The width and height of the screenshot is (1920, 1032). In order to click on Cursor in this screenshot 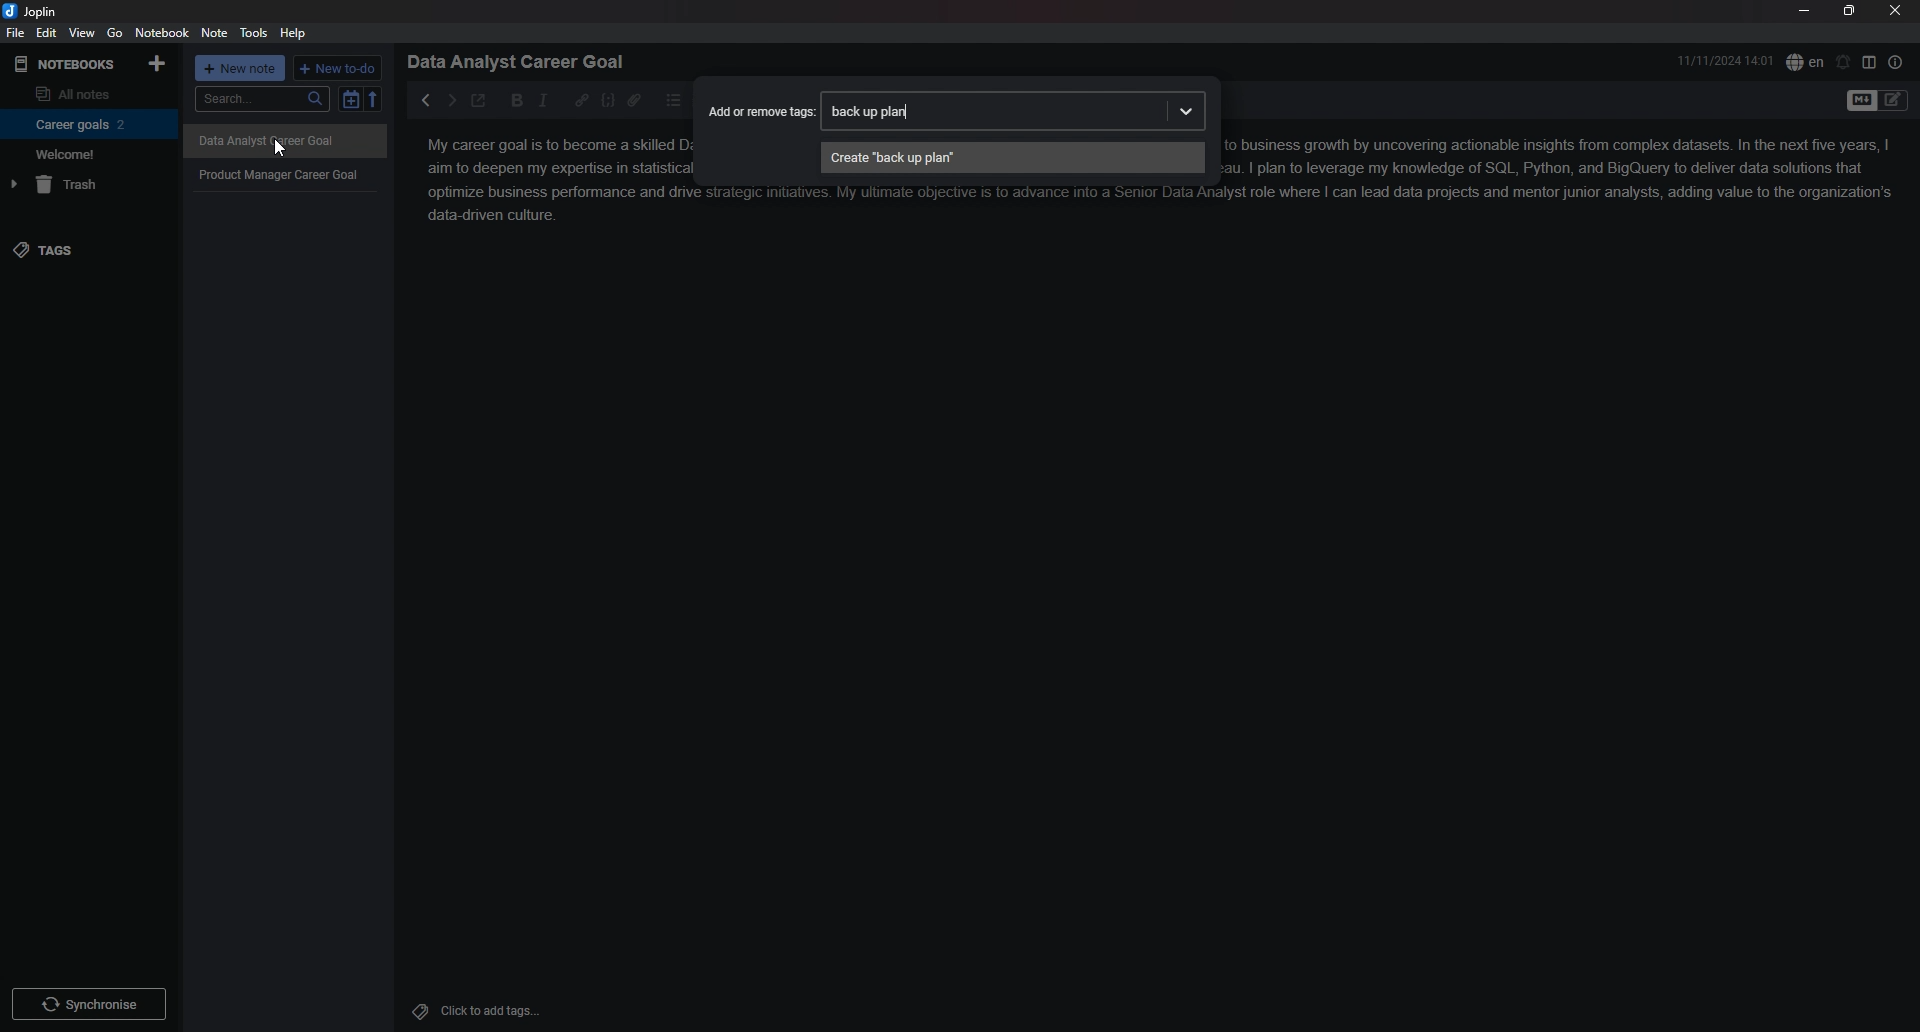, I will do `click(279, 150)`.